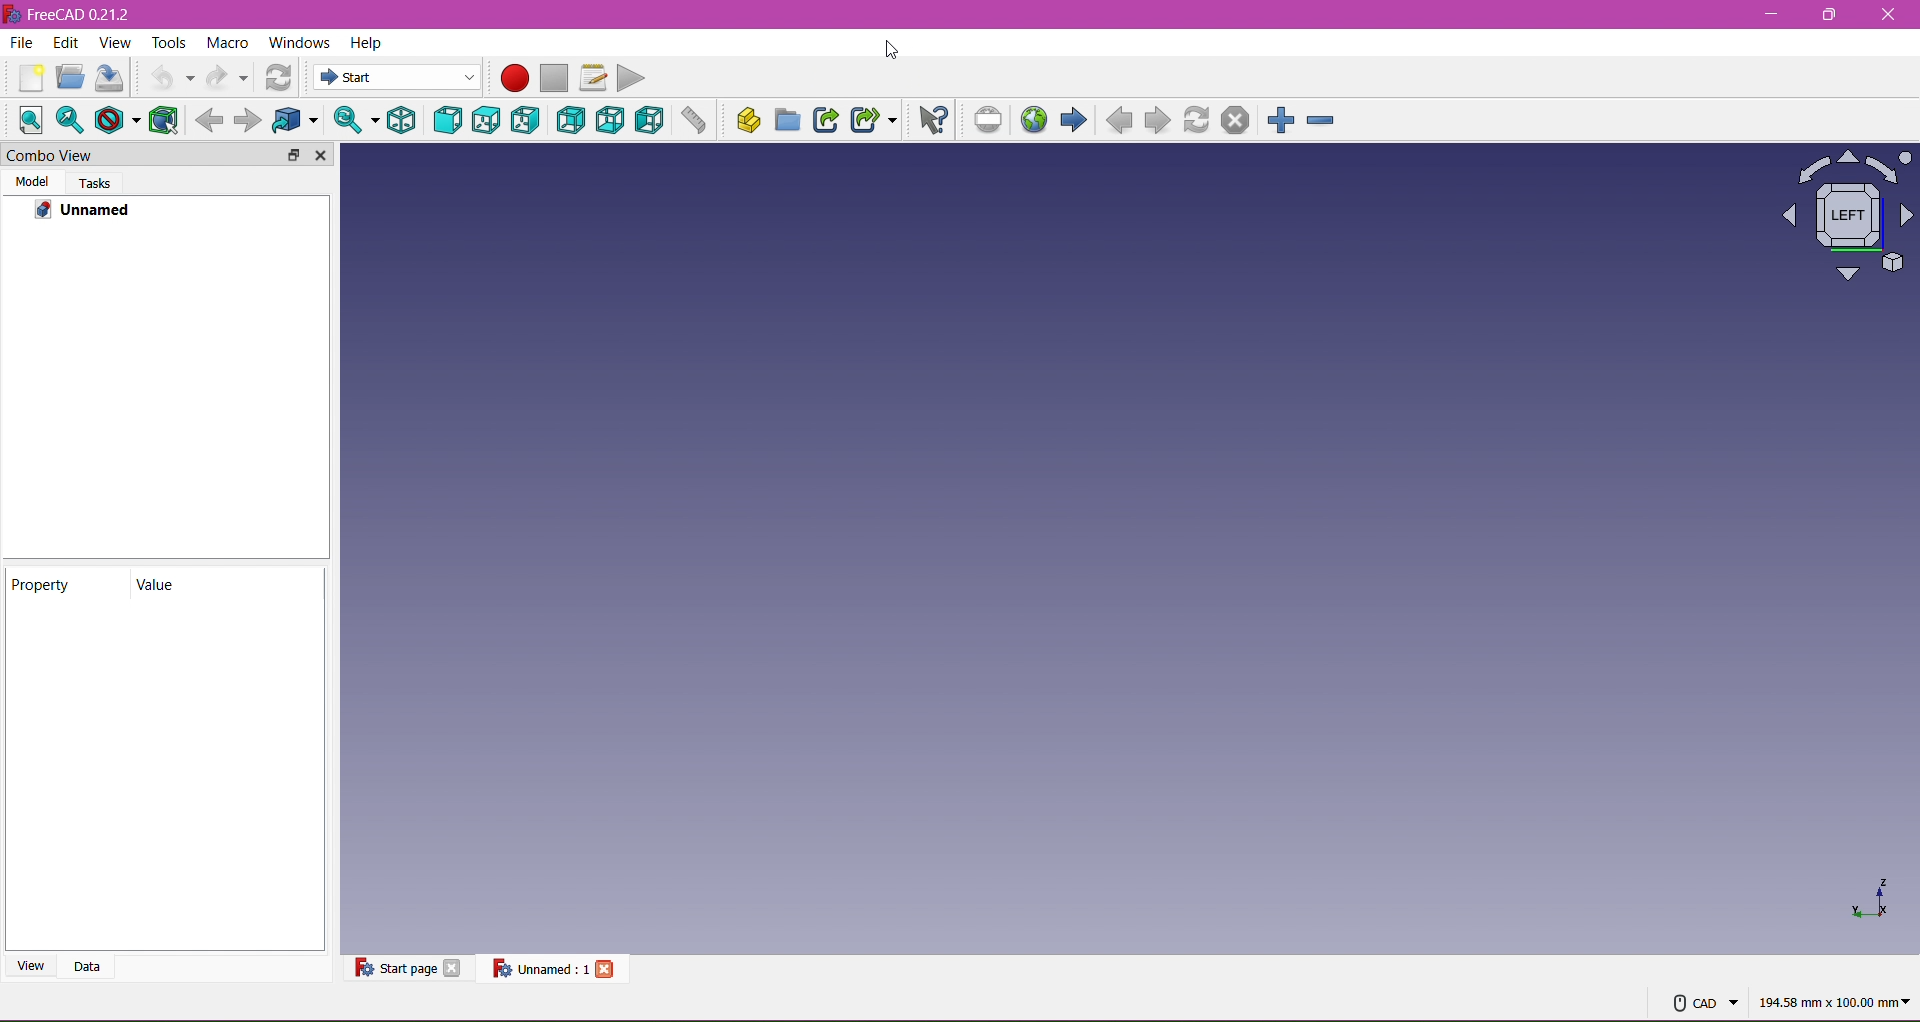 The image size is (1920, 1022). I want to click on Cursor, so click(893, 51).